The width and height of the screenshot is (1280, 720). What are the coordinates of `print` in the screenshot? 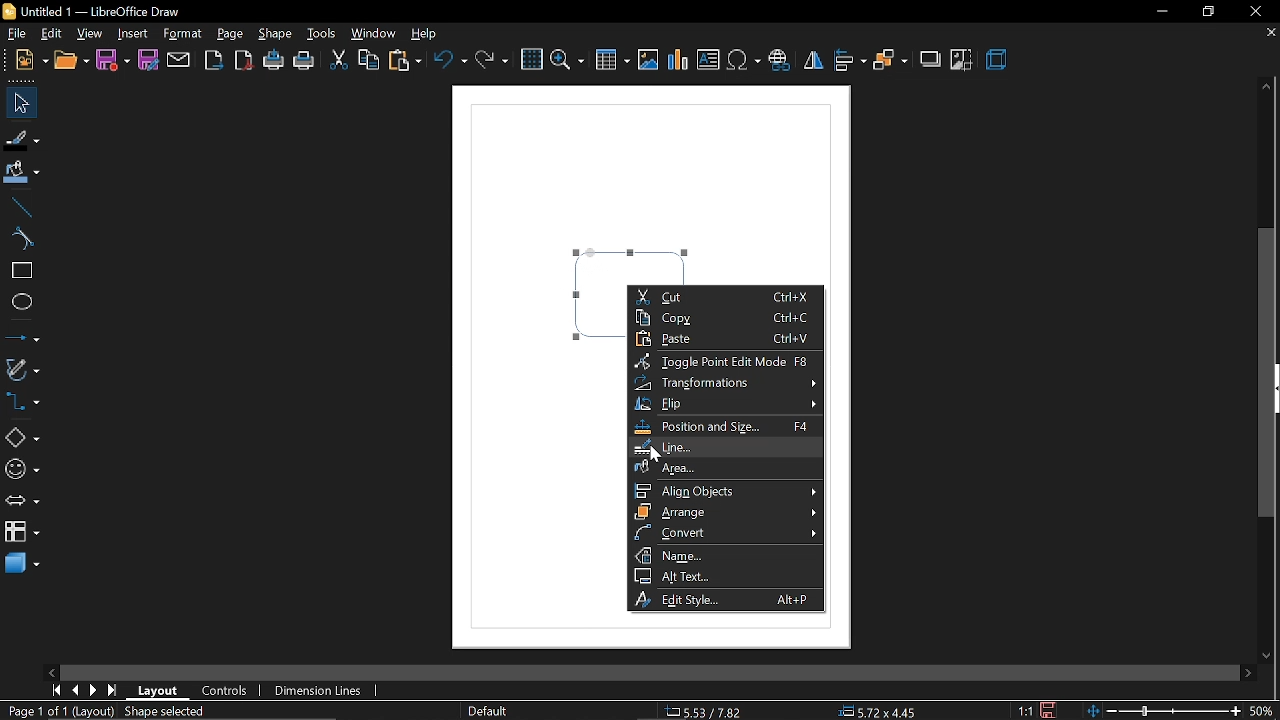 It's located at (305, 64).